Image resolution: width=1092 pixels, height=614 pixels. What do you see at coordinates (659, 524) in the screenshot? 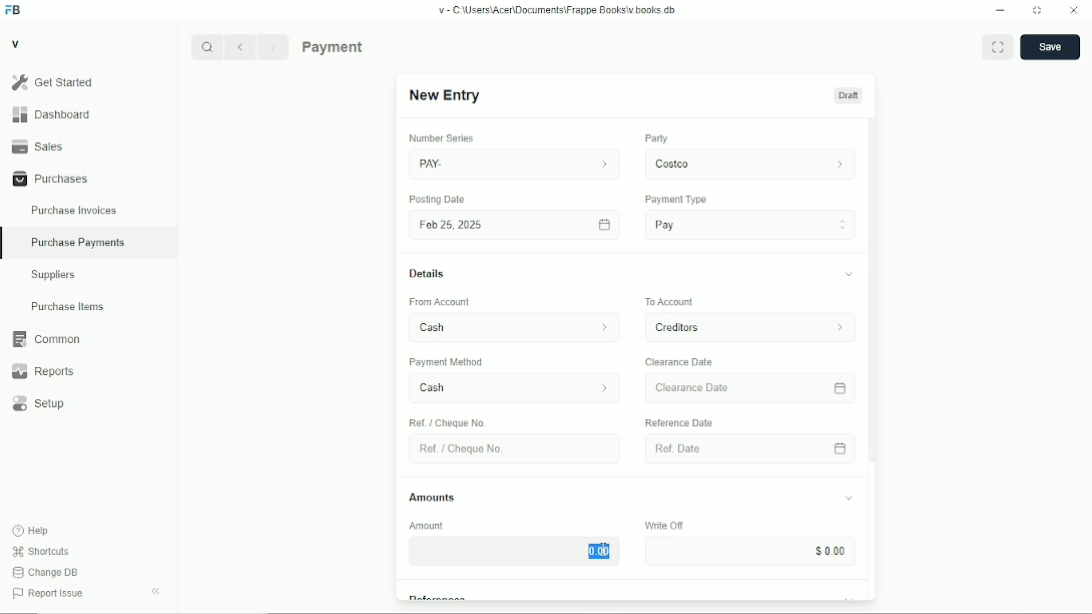
I see `Write OF` at bounding box center [659, 524].